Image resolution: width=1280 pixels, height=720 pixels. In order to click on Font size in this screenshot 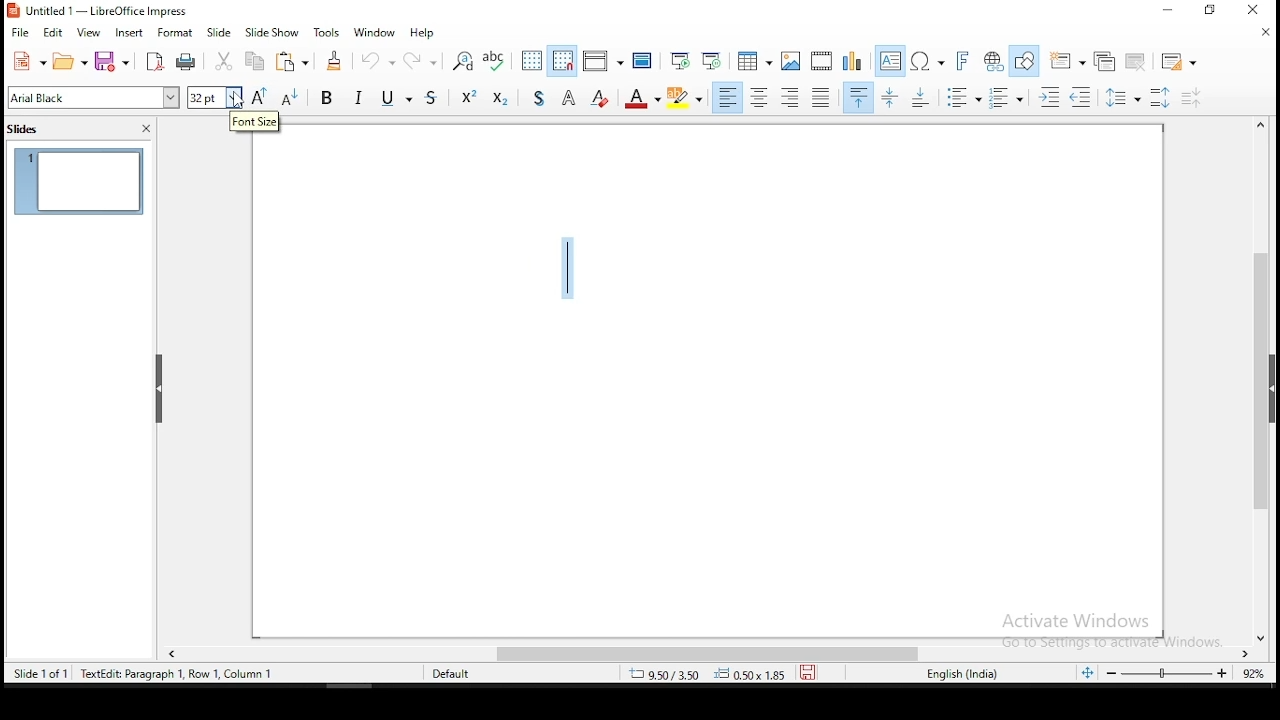, I will do `click(255, 122)`.